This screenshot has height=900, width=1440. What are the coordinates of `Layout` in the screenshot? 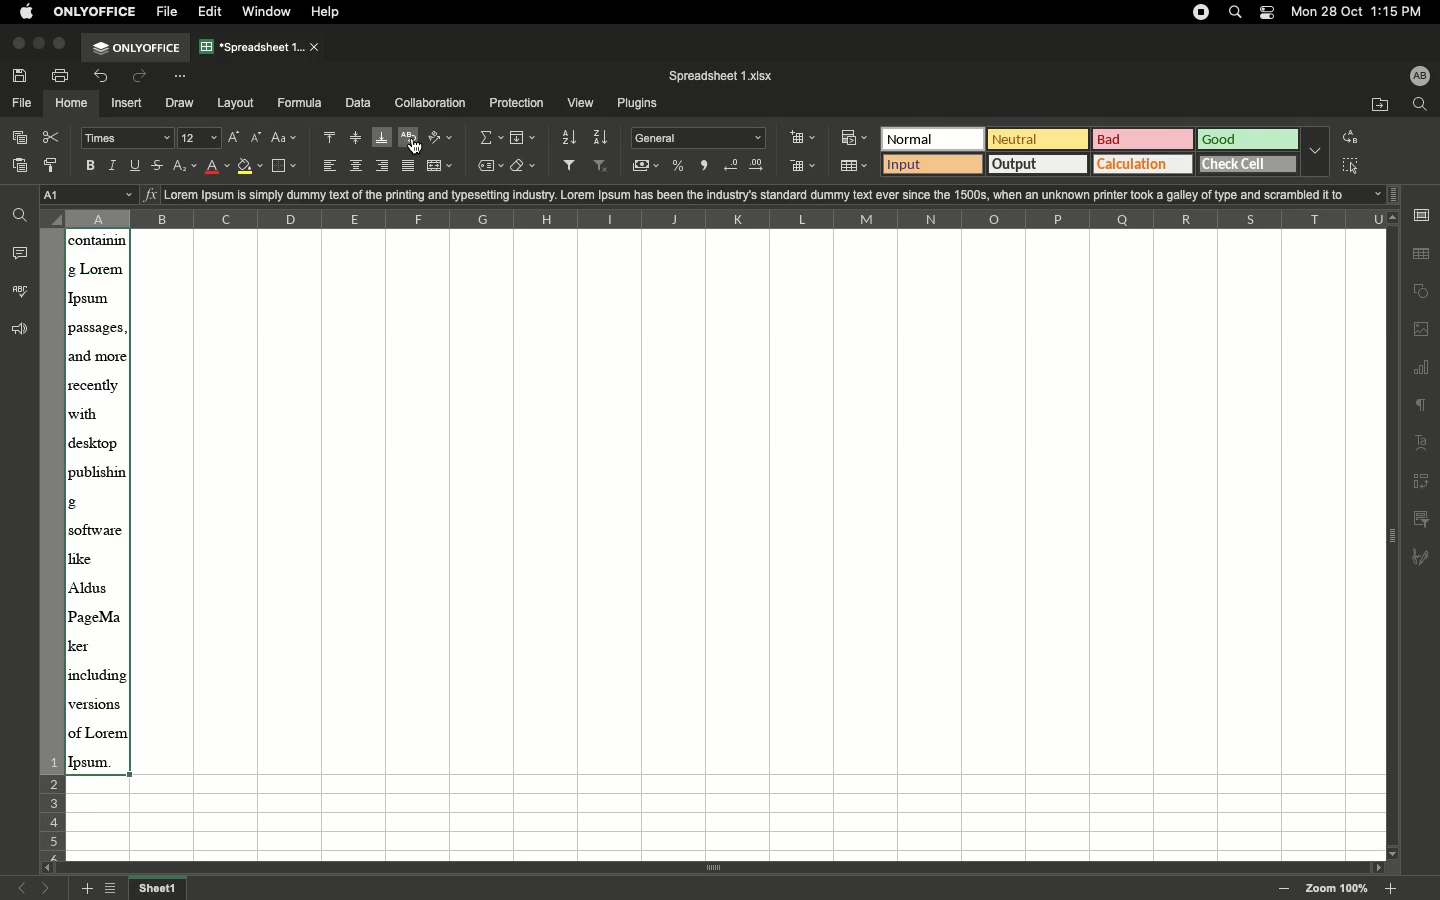 It's located at (237, 103).